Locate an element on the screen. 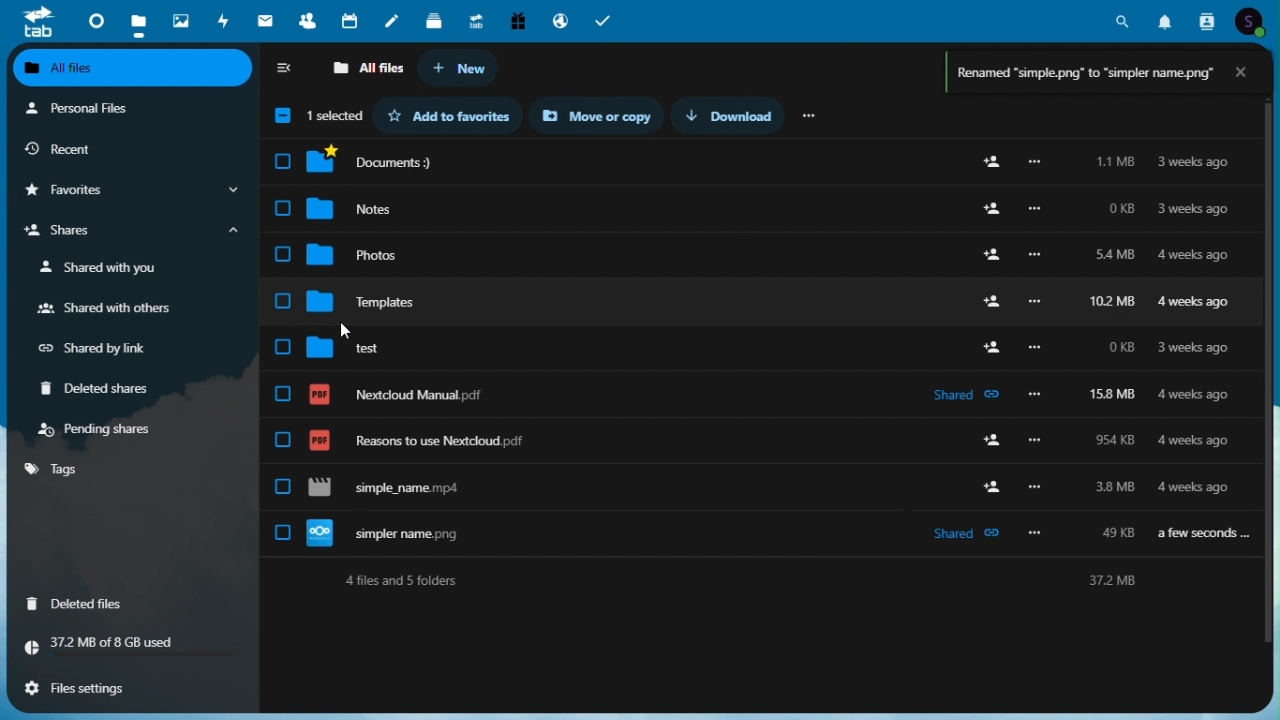  Notifications is located at coordinates (1165, 18).